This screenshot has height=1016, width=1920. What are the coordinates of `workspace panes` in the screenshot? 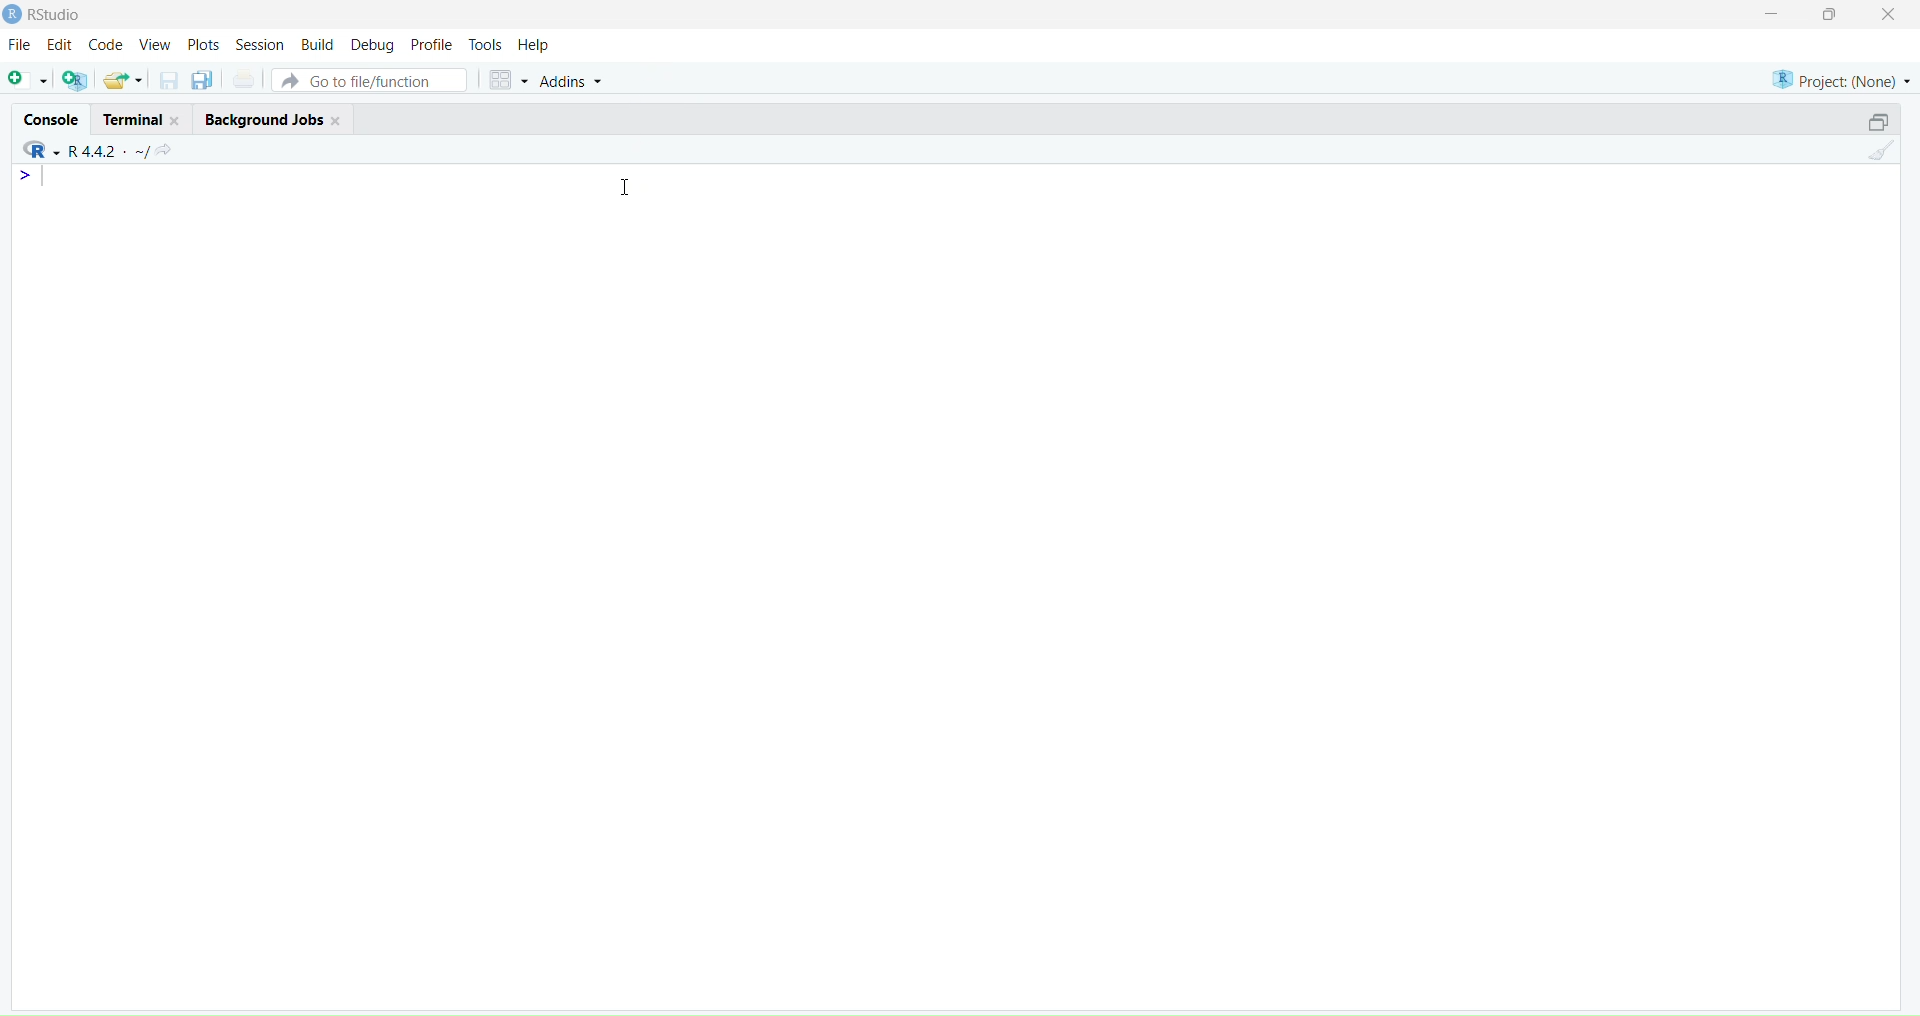 It's located at (505, 81).